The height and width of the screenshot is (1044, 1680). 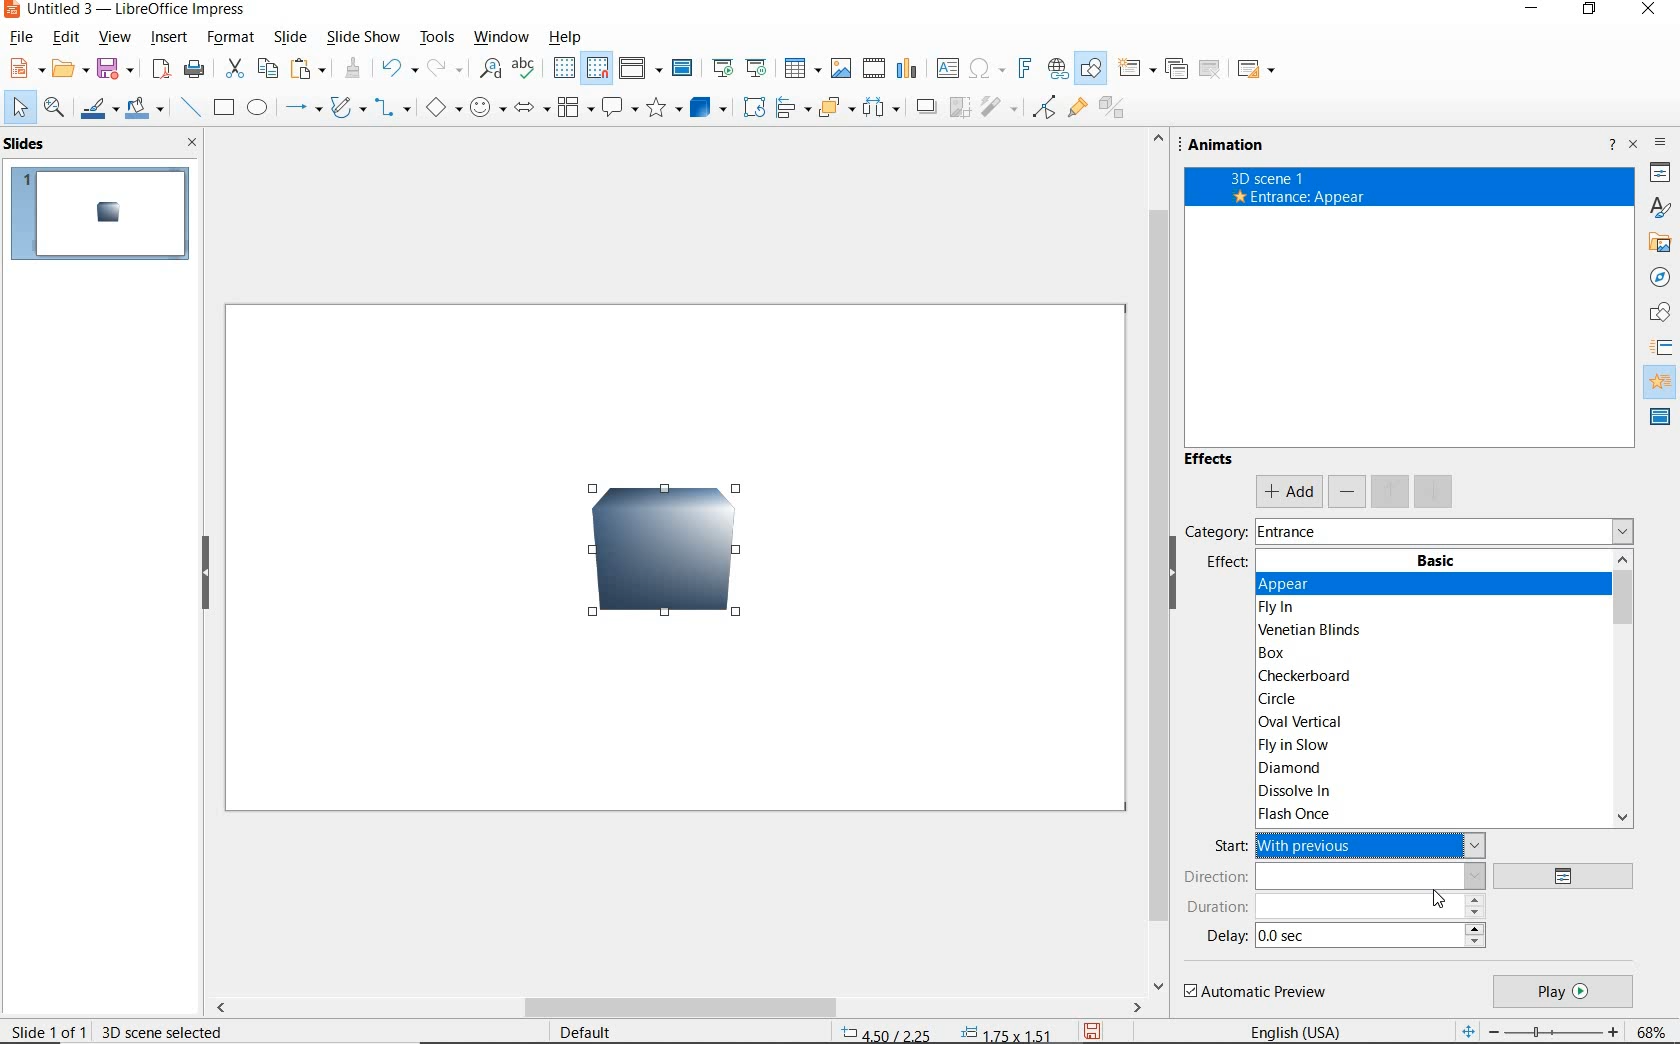 I want to click on VENETIAN BLINDS, so click(x=1312, y=629).